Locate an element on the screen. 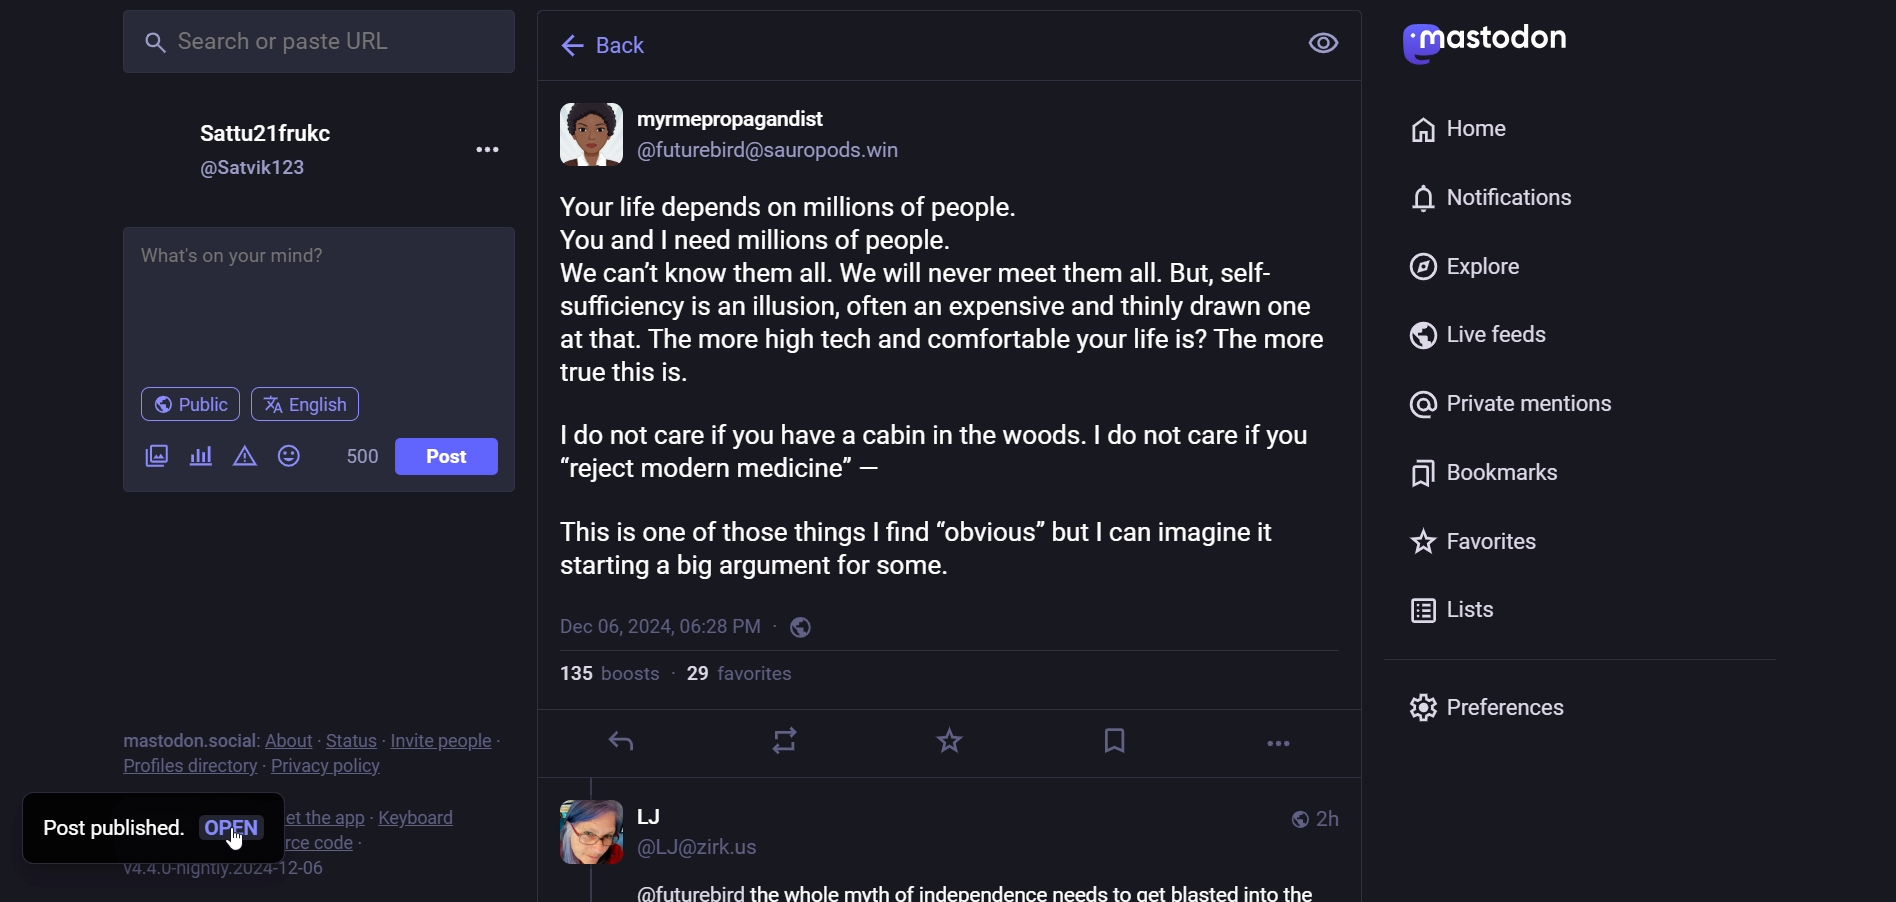  last modifiied is located at coordinates (1336, 818).